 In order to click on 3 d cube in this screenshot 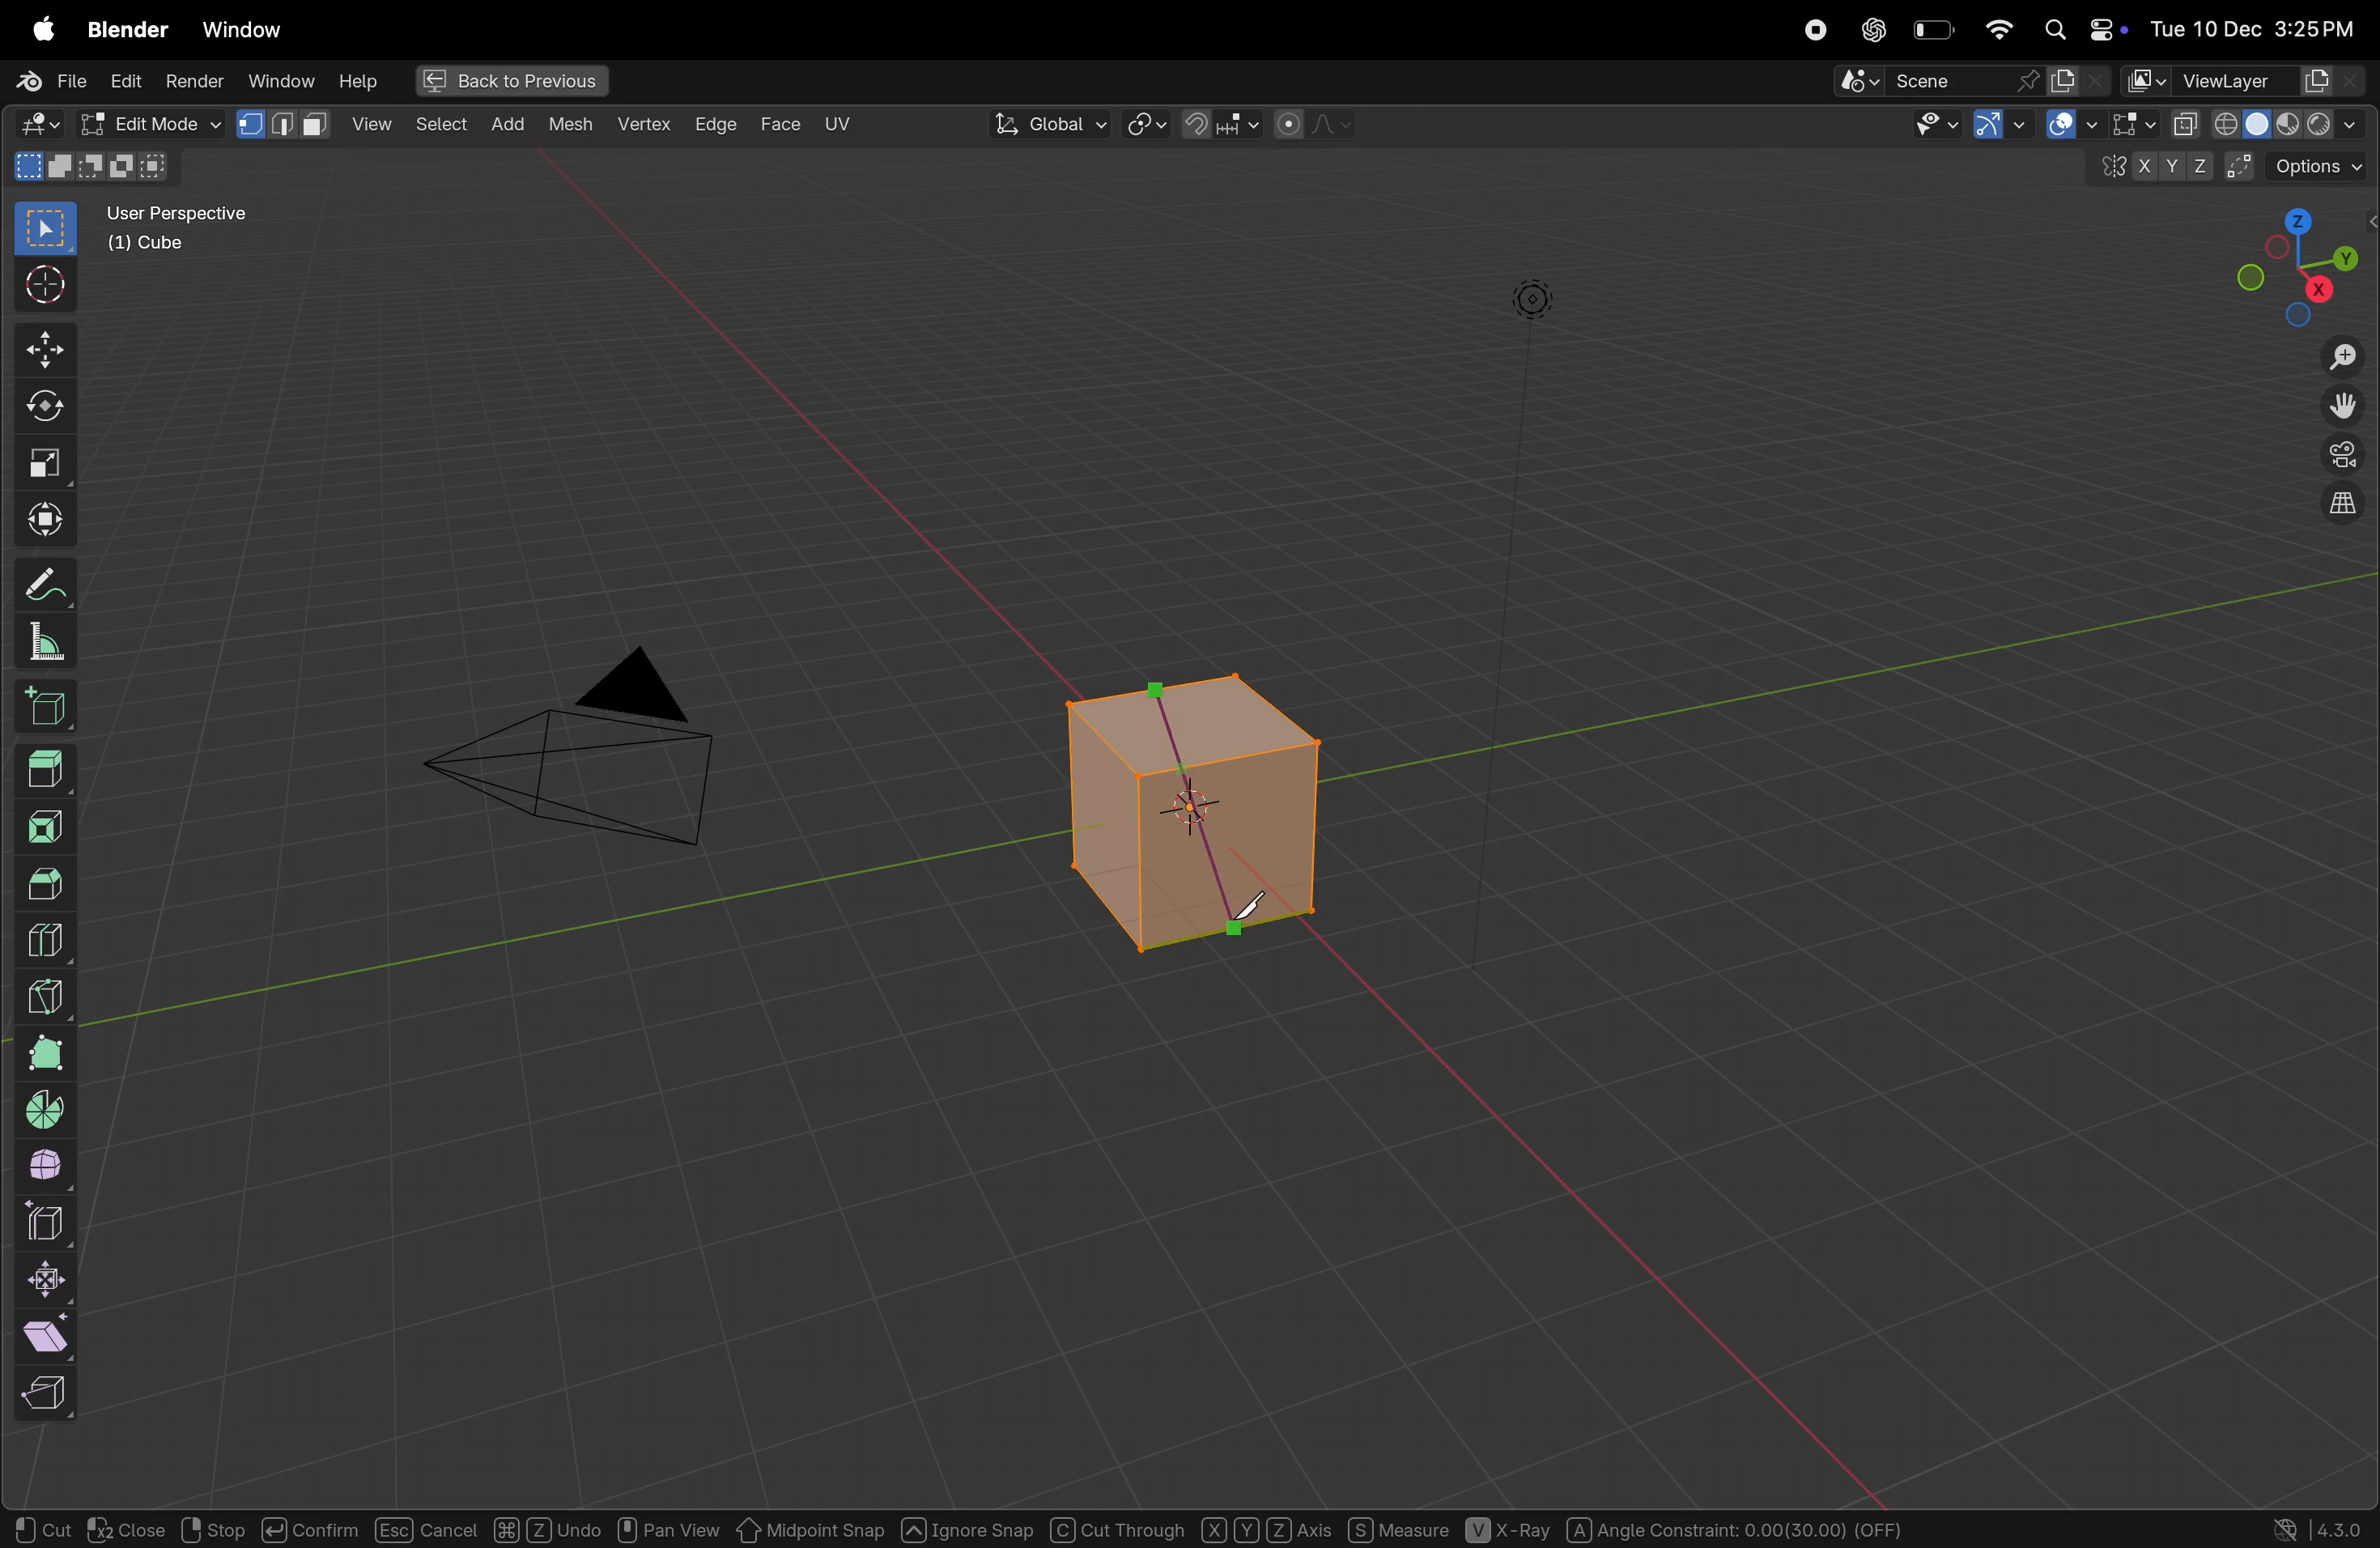, I will do `click(1199, 812)`.